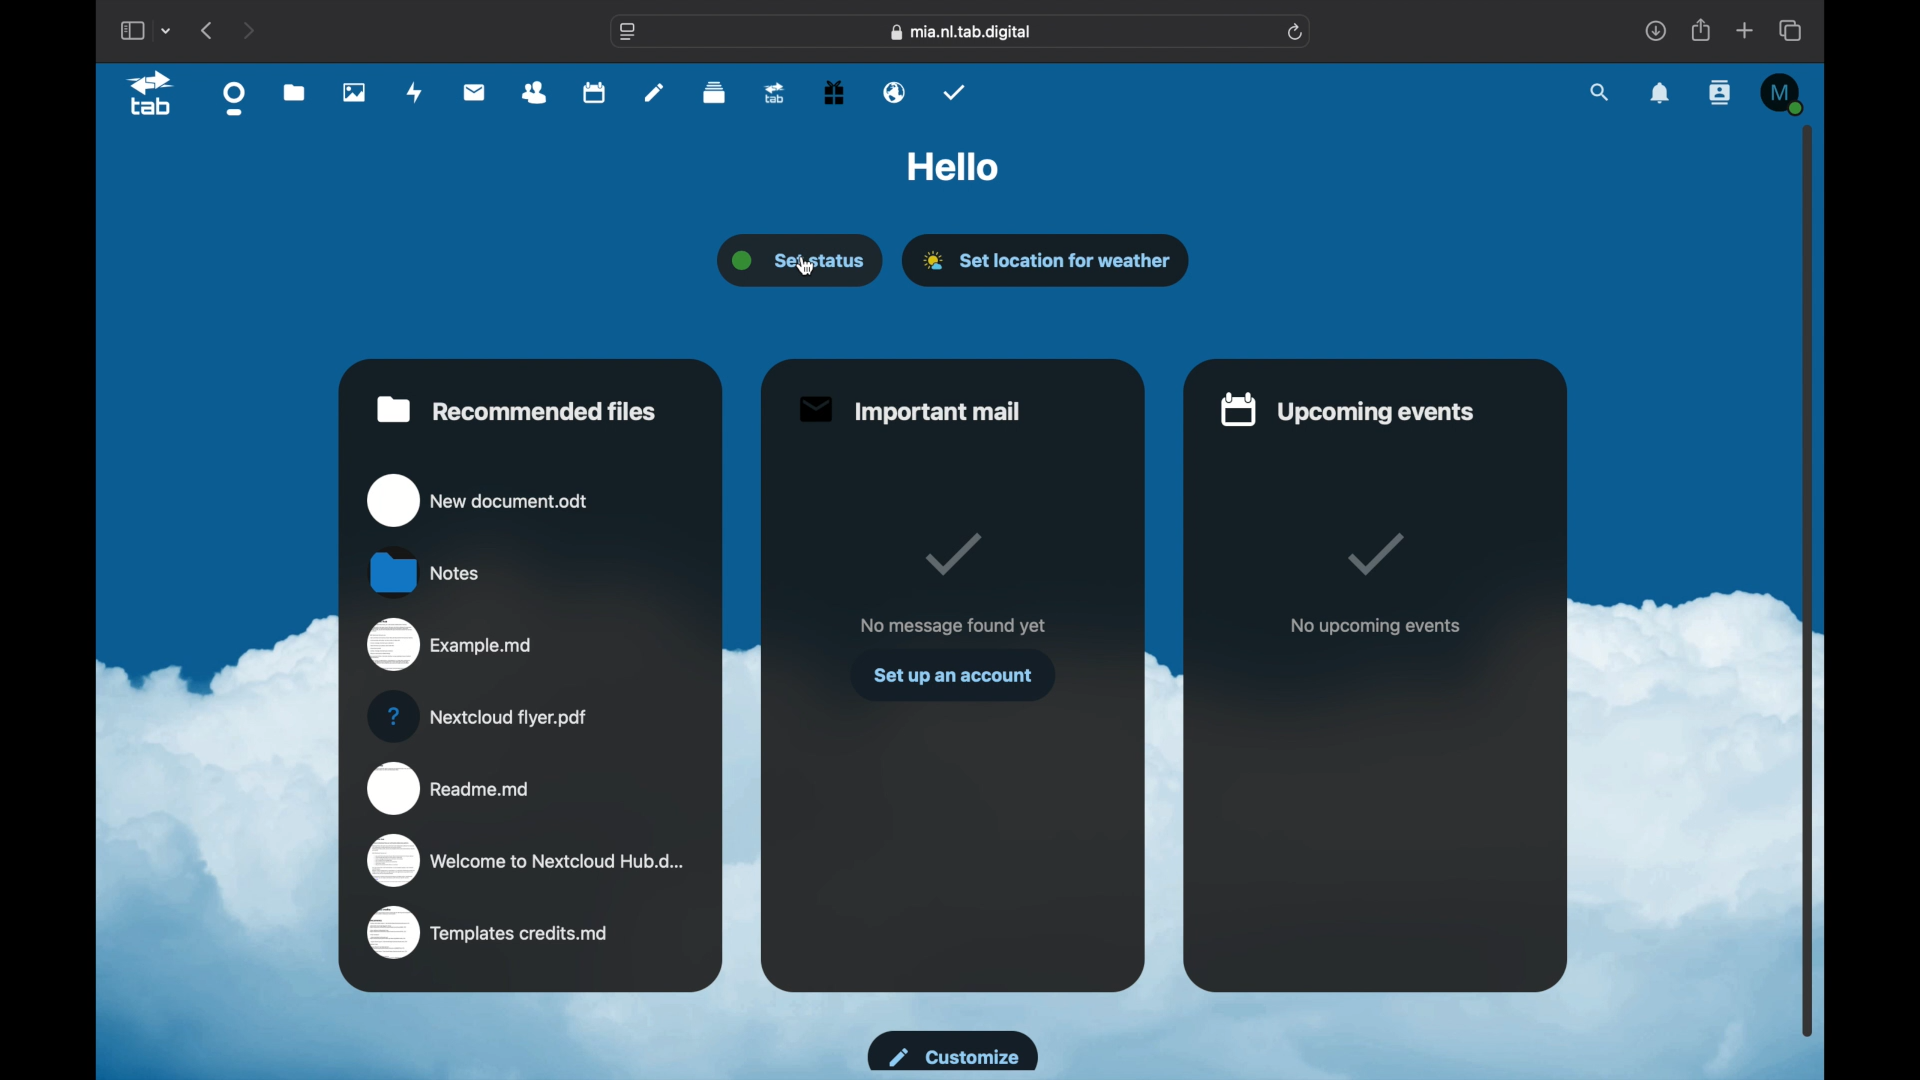  I want to click on files, so click(296, 92).